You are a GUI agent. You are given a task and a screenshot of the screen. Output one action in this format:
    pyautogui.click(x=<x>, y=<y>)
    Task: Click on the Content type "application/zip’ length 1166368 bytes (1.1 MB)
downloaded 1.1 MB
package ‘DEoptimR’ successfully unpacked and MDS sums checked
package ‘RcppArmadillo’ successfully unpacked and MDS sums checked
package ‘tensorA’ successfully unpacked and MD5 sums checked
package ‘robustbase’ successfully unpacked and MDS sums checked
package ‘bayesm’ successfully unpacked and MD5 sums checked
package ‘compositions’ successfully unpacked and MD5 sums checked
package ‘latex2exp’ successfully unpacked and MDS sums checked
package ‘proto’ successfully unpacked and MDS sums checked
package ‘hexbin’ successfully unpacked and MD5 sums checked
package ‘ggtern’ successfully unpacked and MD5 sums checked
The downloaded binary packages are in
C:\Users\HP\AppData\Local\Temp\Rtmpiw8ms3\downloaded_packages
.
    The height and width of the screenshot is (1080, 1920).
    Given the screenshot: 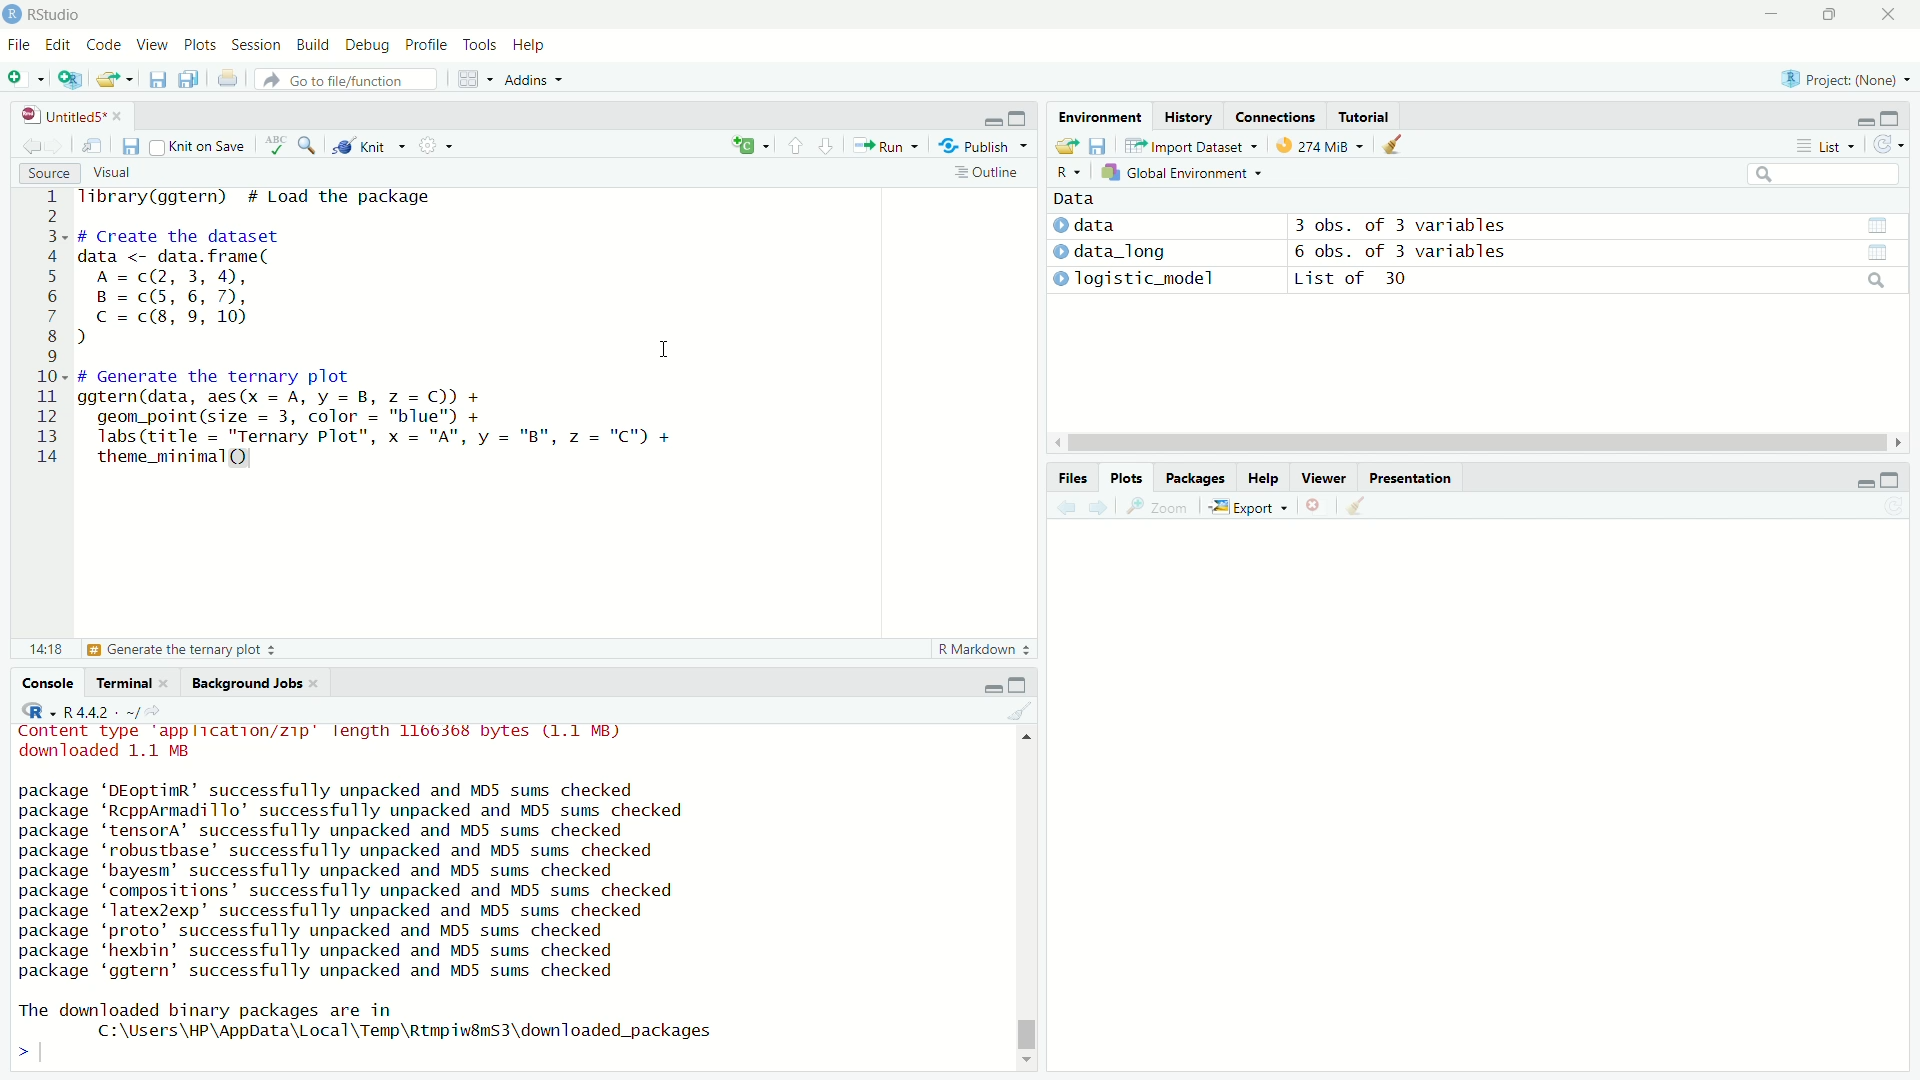 What is the action you would take?
    pyautogui.click(x=384, y=889)
    